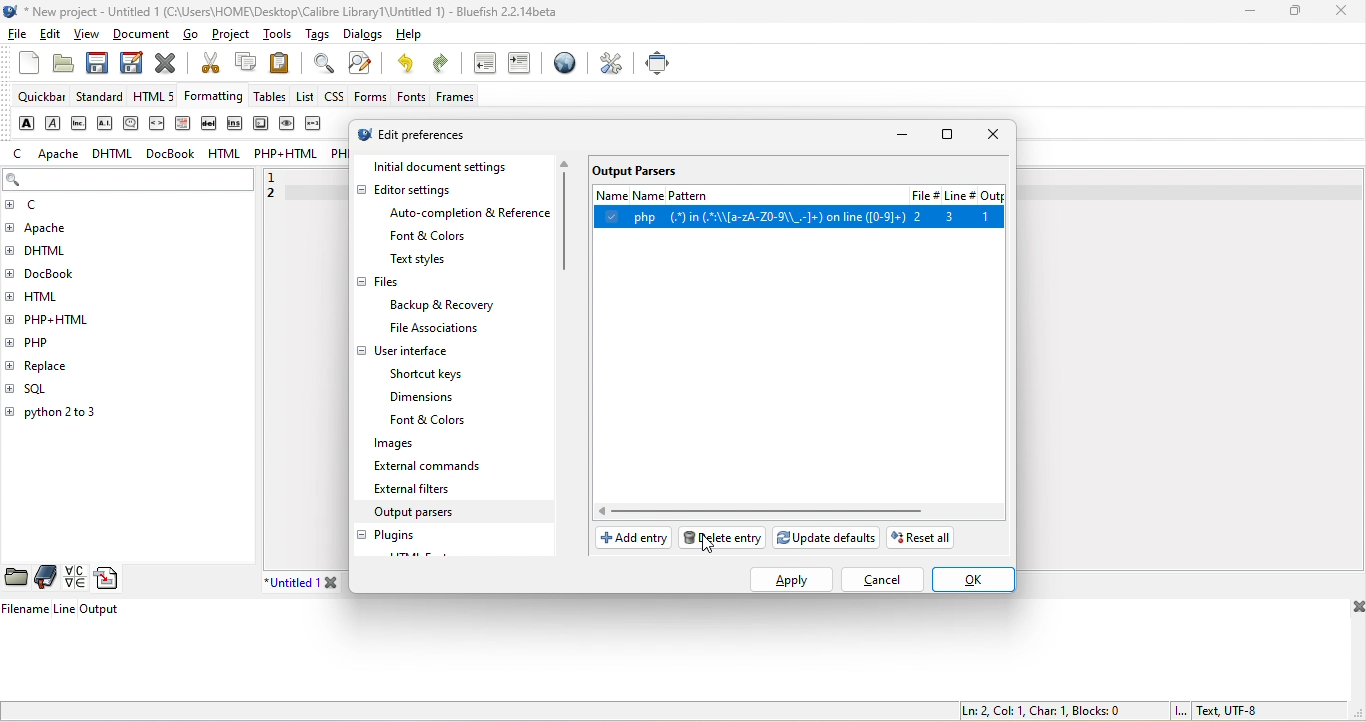  Describe the element at coordinates (426, 398) in the screenshot. I see `dimensions` at that location.